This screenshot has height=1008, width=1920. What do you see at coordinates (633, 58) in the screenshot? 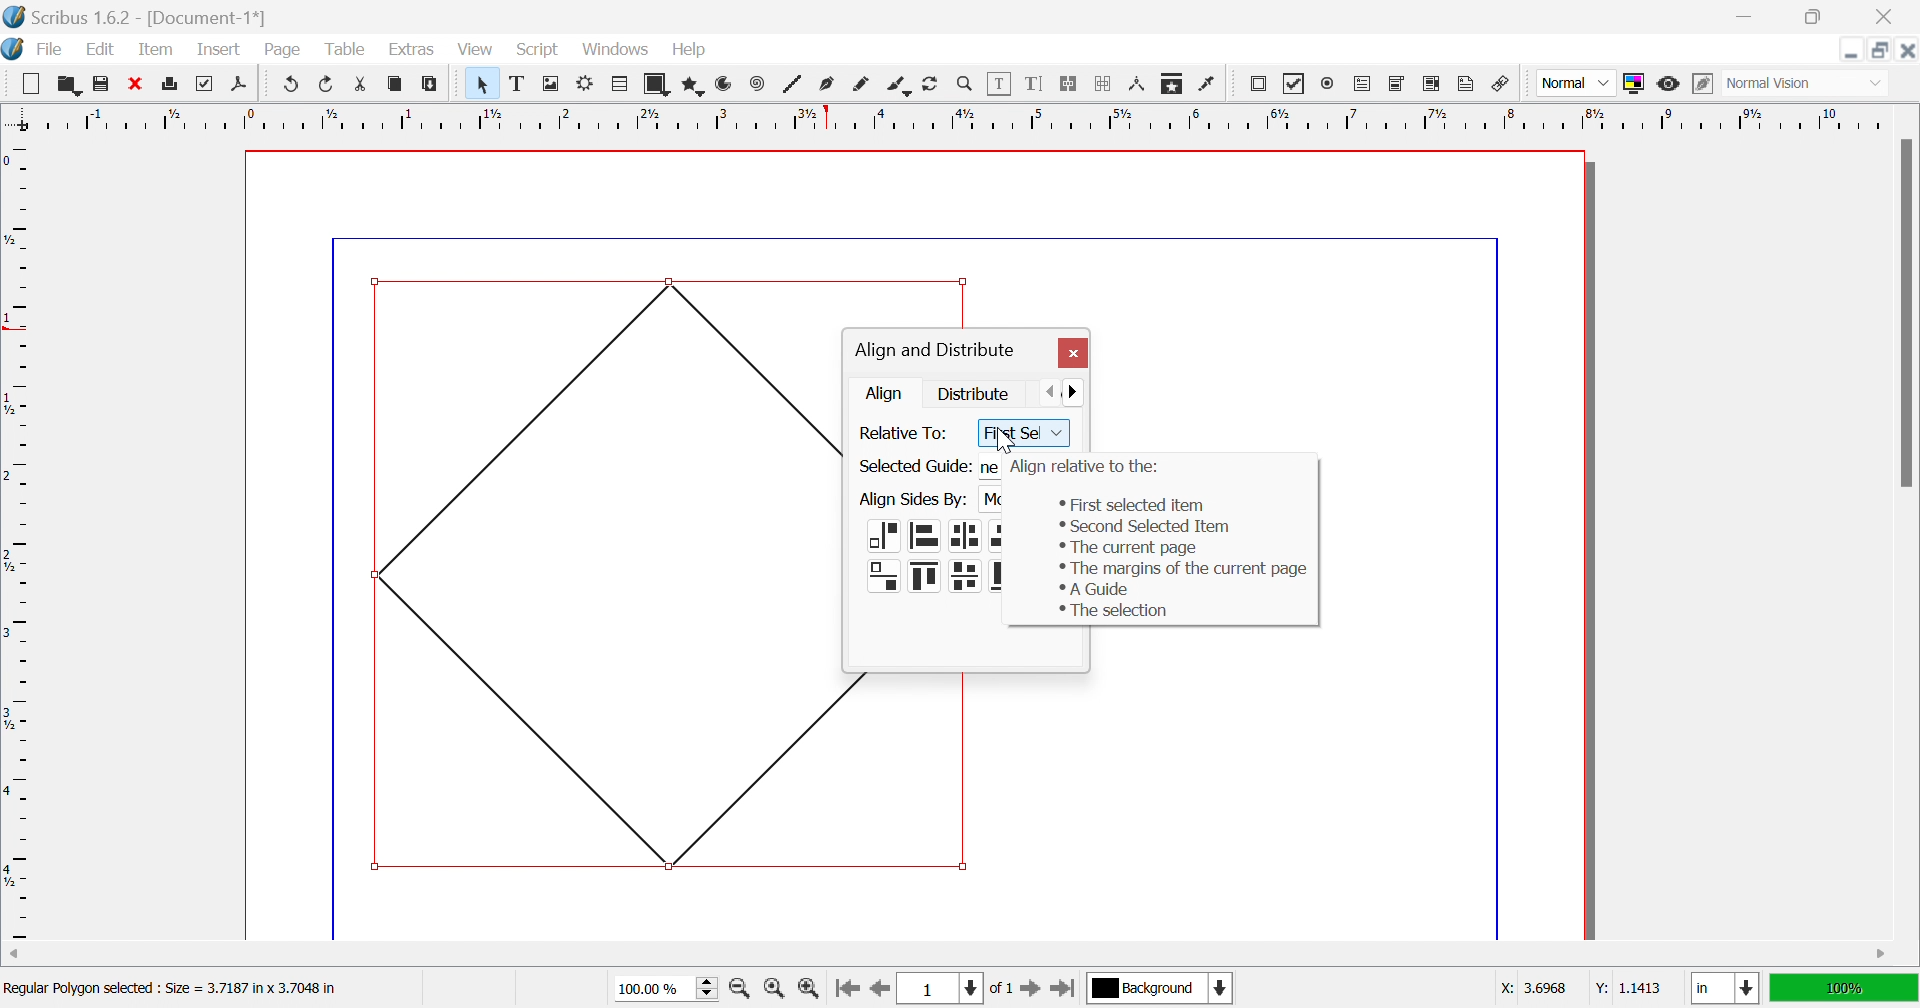
I see `Cursor` at bounding box center [633, 58].